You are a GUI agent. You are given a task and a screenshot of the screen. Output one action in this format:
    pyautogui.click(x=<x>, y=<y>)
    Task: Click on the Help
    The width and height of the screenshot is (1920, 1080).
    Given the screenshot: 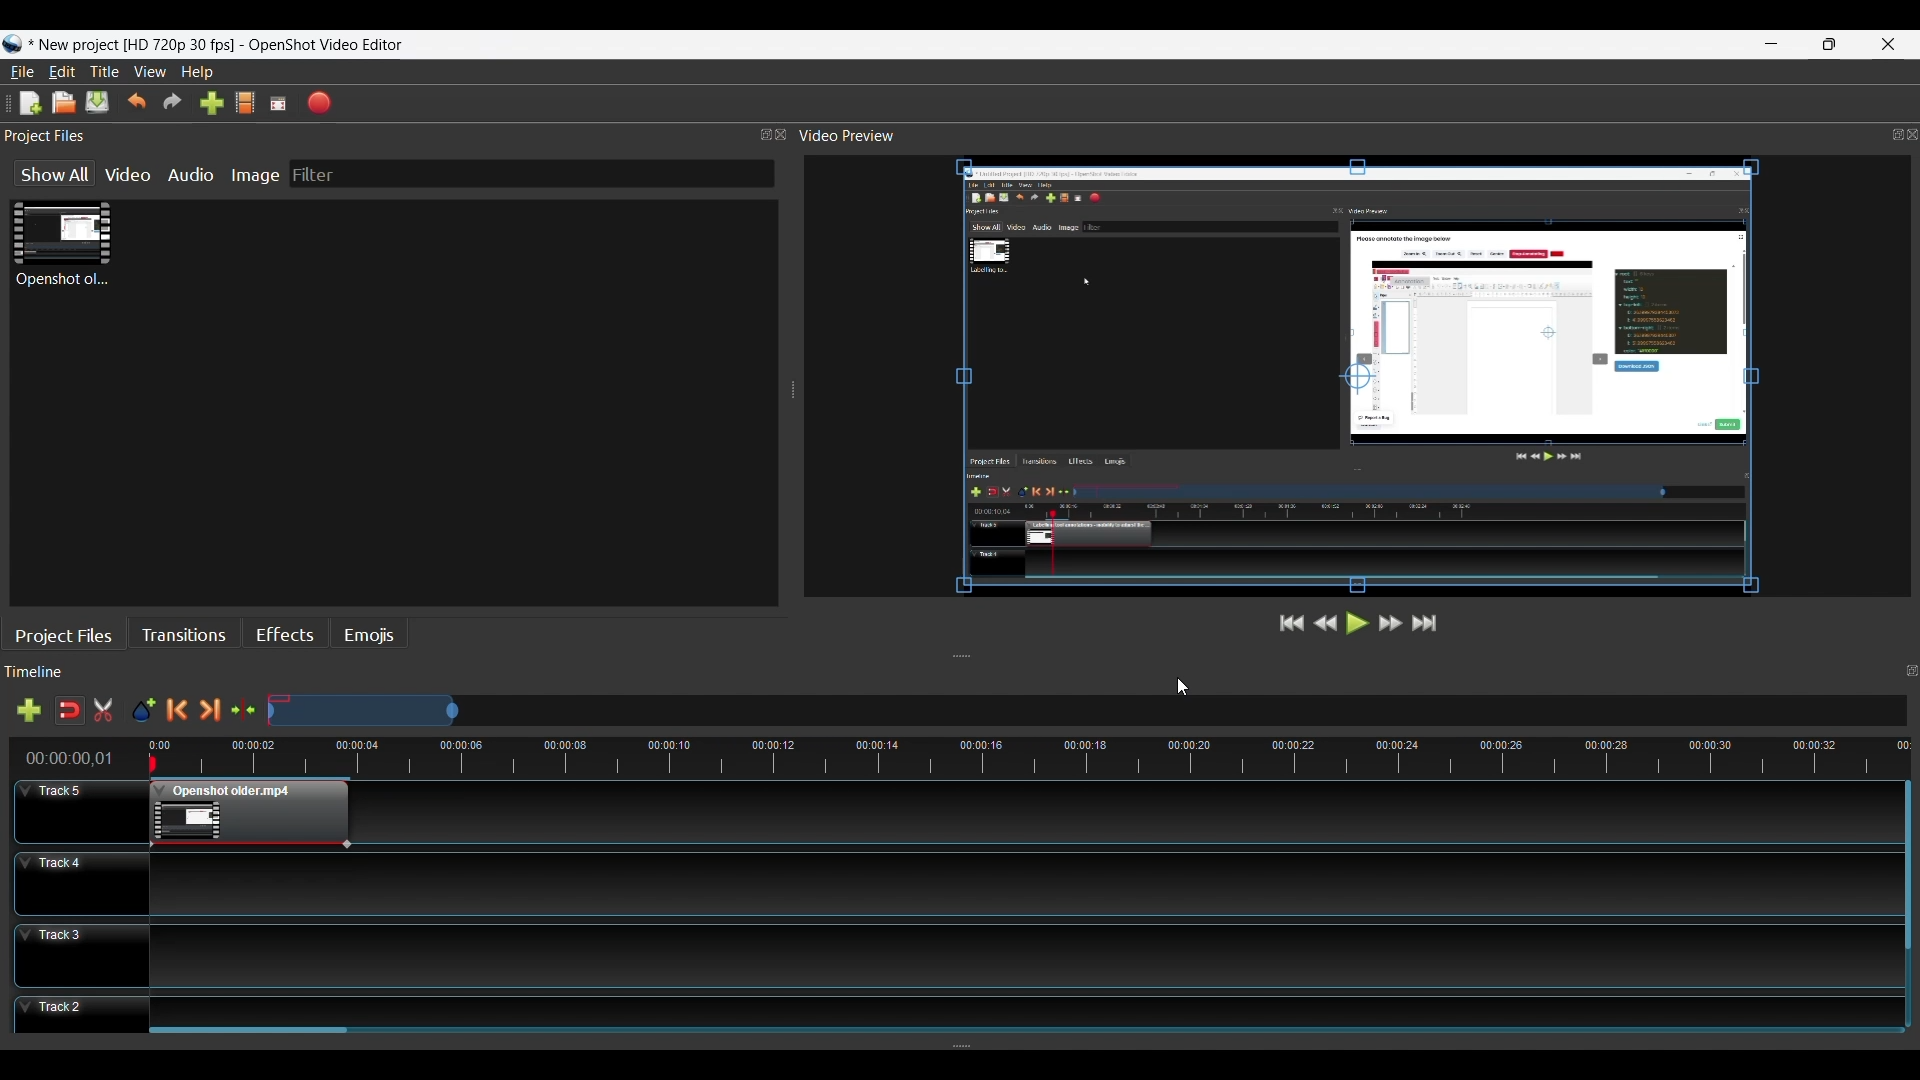 What is the action you would take?
    pyautogui.click(x=197, y=73)
    